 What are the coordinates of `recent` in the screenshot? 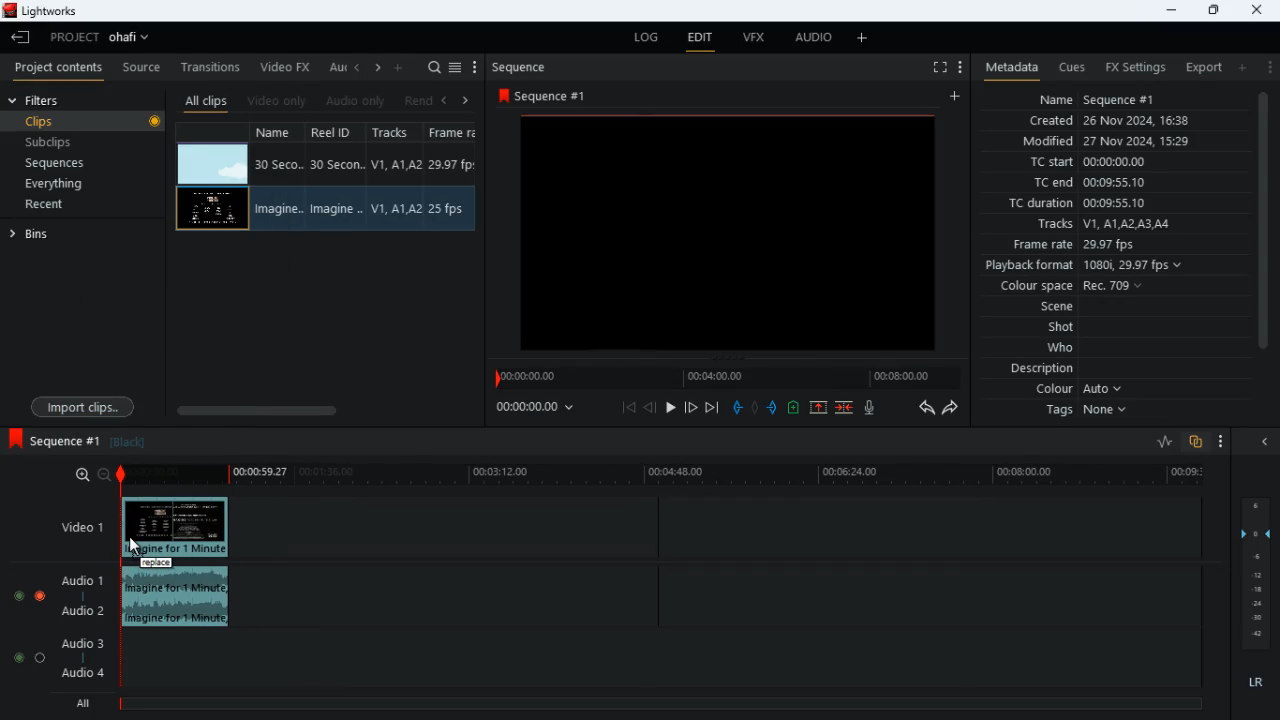 It's located at (61, 206).